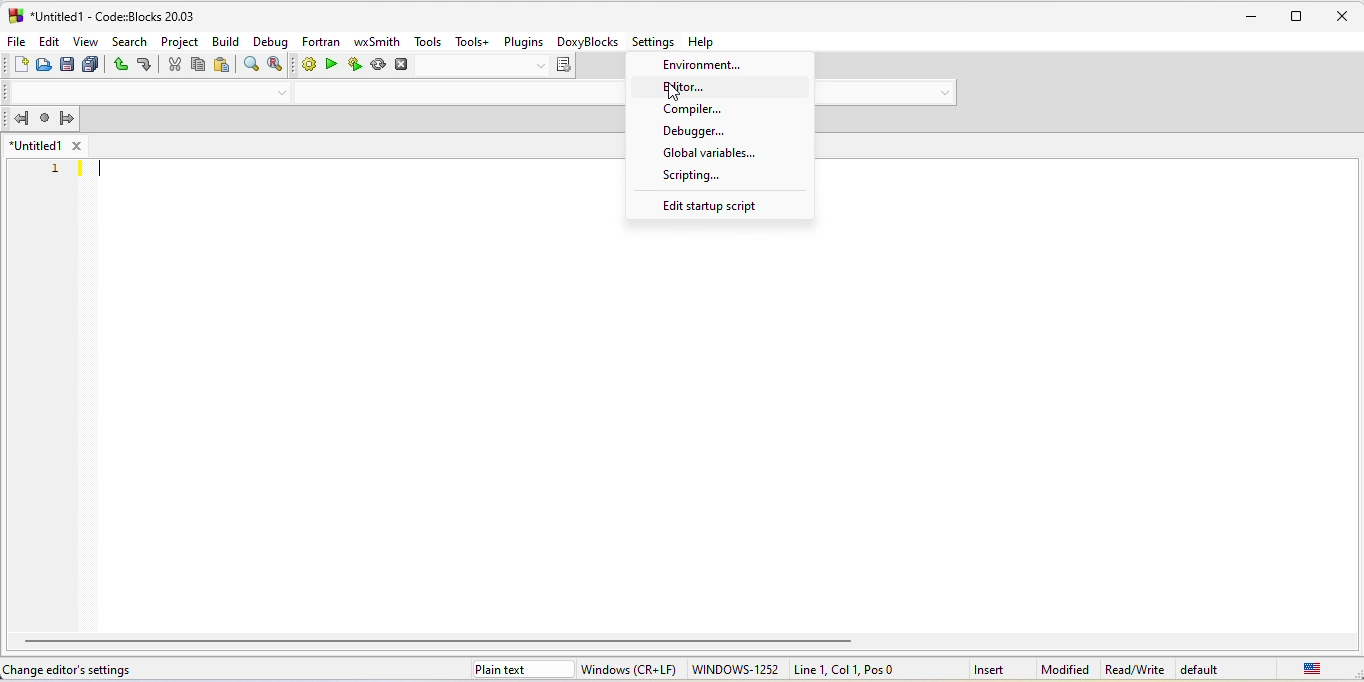  Describe the element at coordinates (441, 640) in the screenshot. I see `horizontal scroll bar` at that location.